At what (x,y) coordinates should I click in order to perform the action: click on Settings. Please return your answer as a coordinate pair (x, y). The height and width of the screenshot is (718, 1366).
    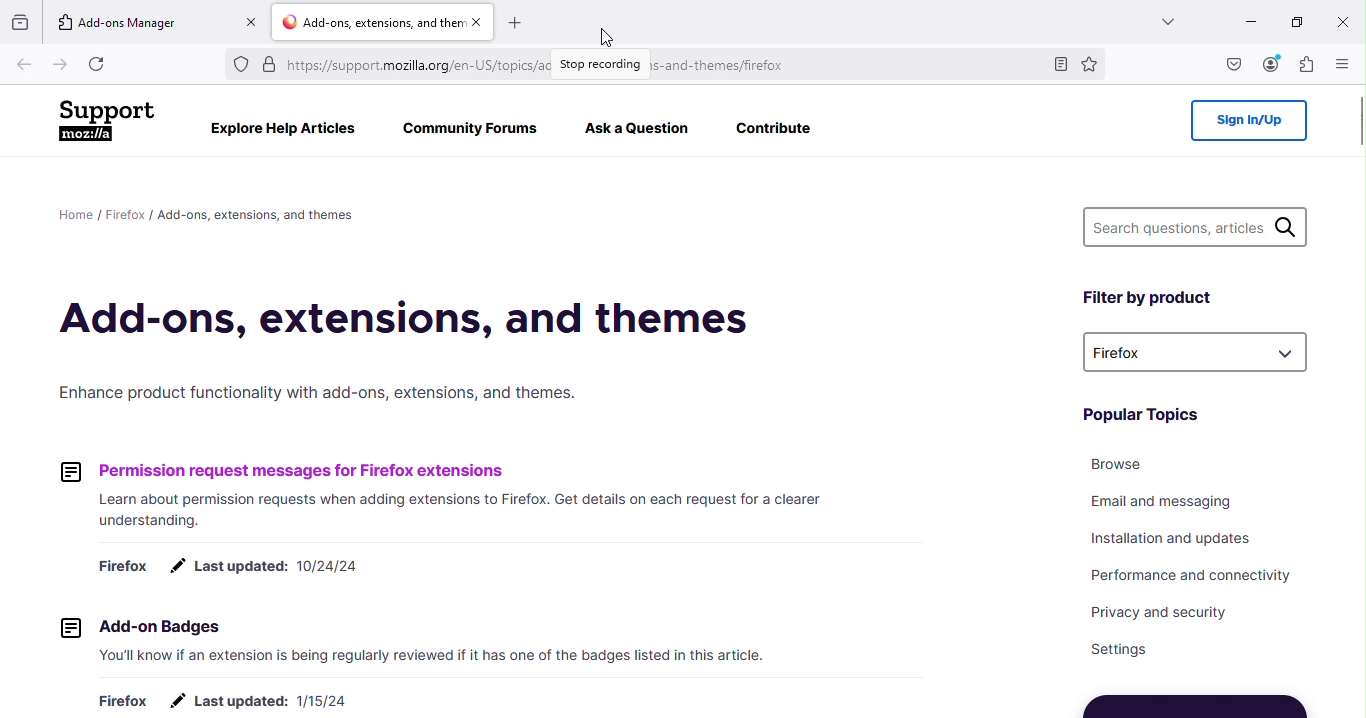
    Looking at the image, I should click on (1114, 649).